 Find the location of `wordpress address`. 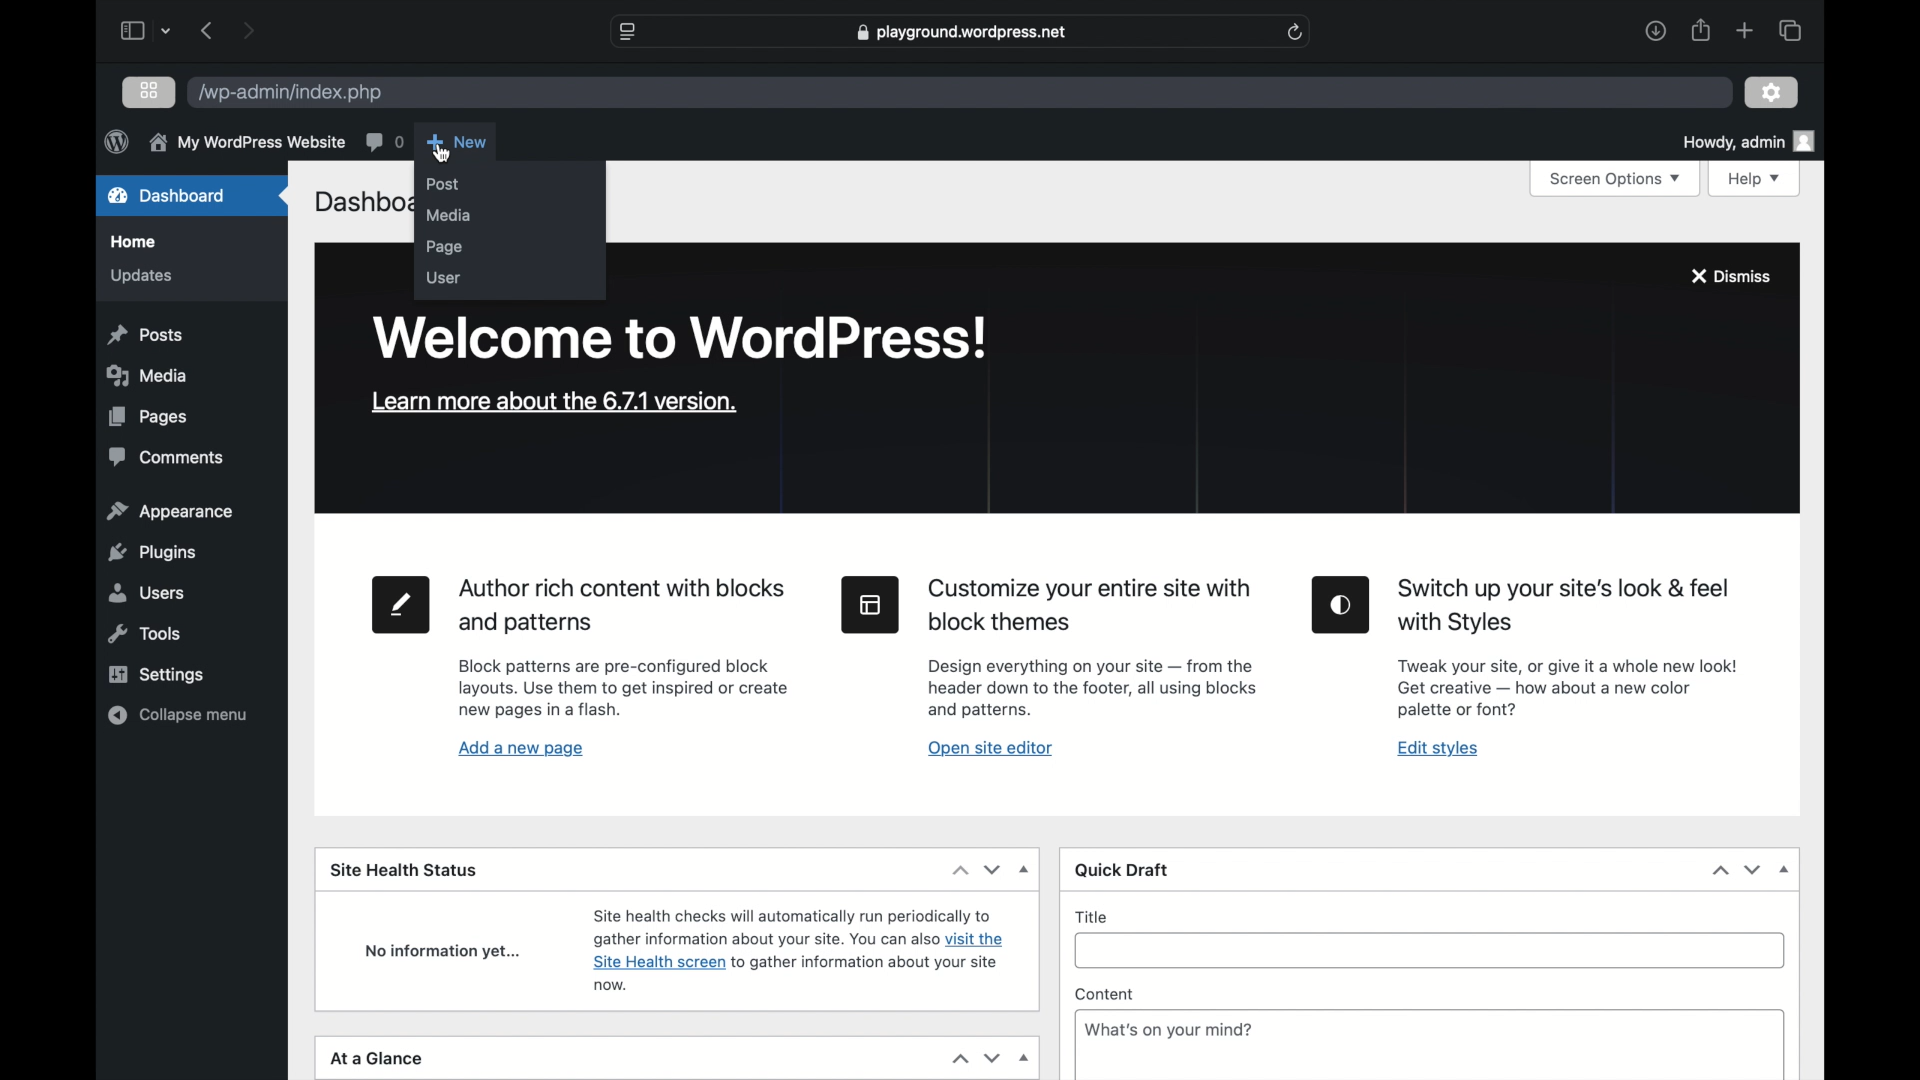

wordpress address is located at coordinates (292, 93).